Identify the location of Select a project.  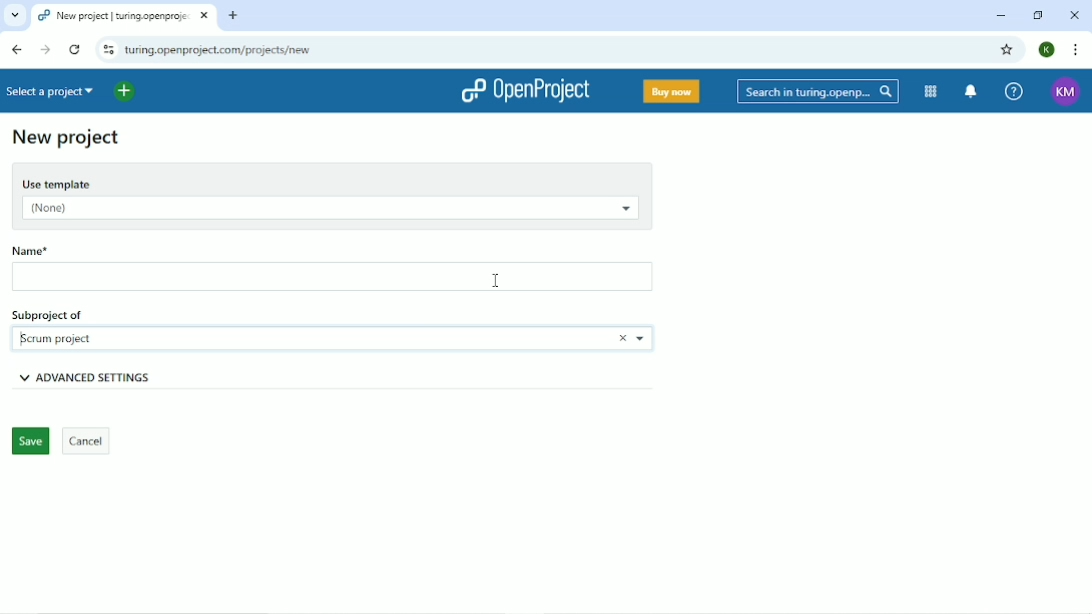
(53, 91).